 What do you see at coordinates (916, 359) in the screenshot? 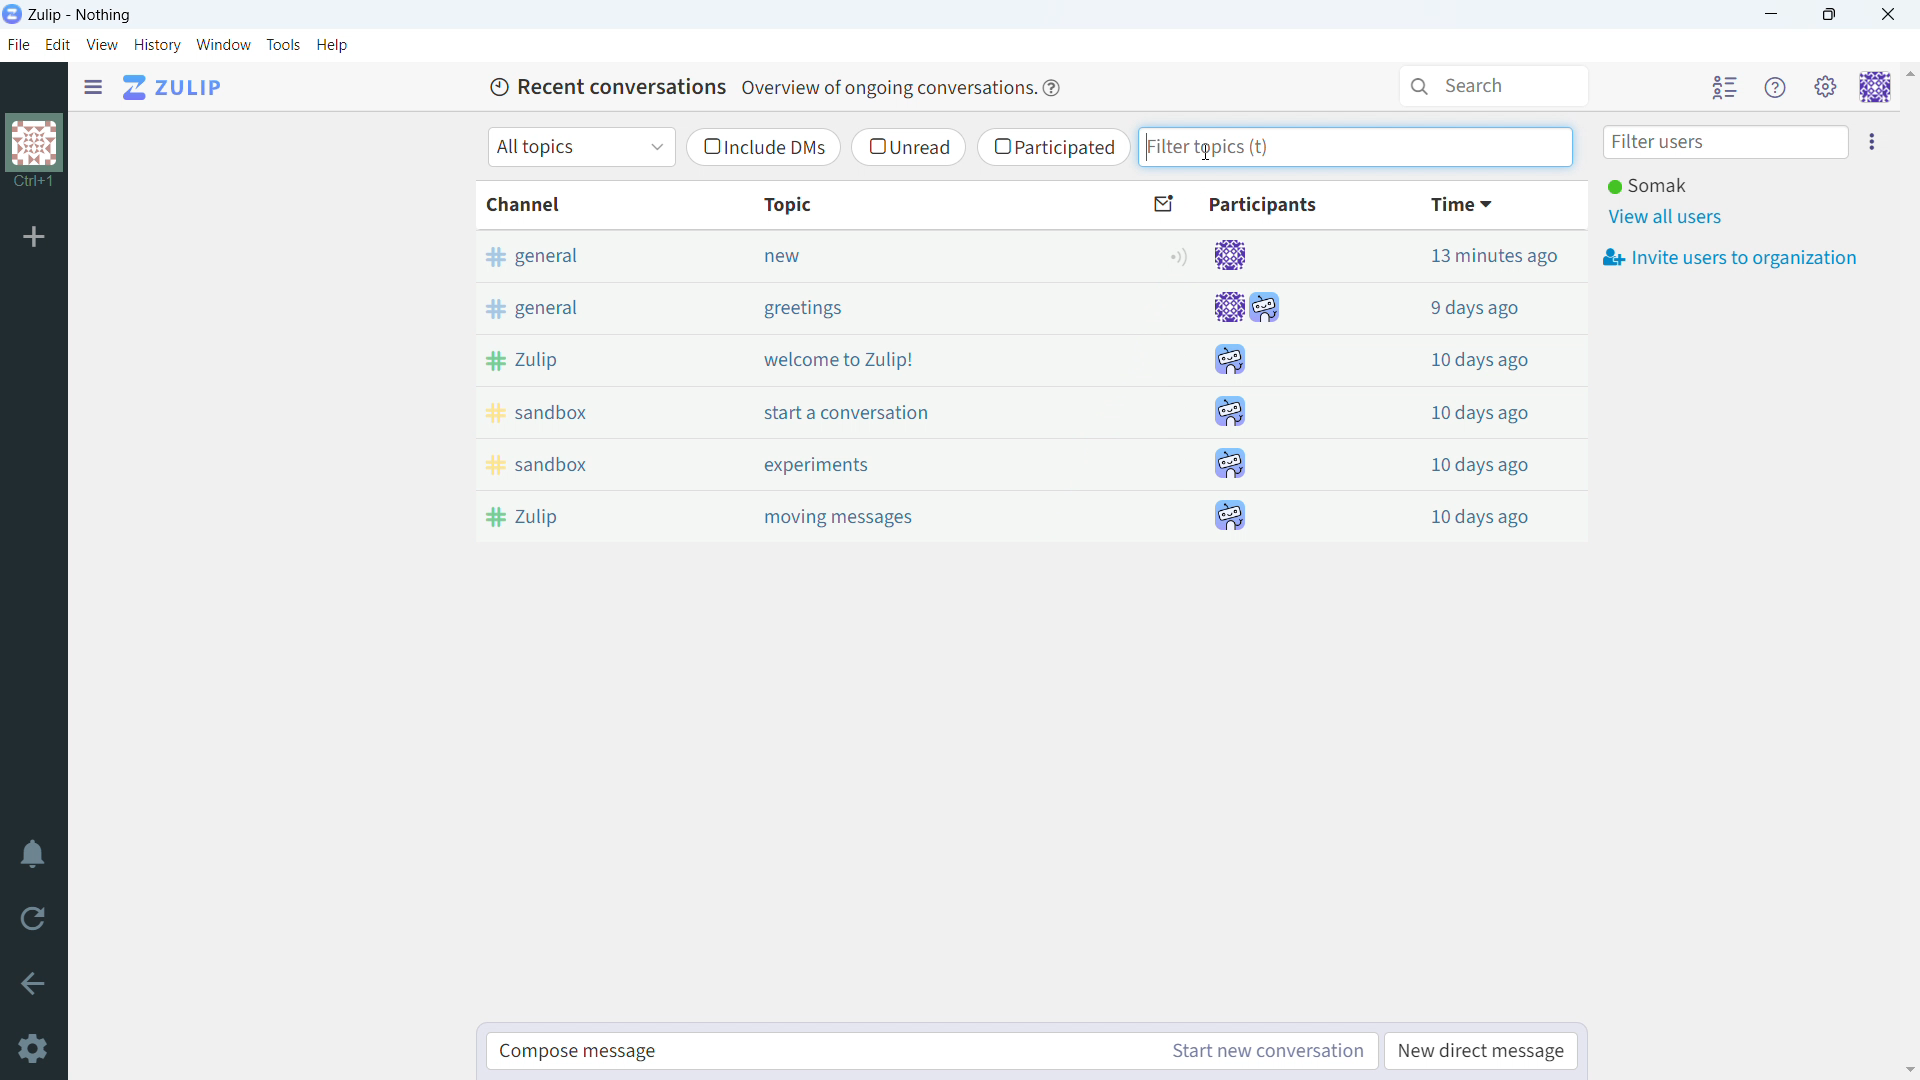
I see `welcome to zulip` at bounding box center [916, 359].